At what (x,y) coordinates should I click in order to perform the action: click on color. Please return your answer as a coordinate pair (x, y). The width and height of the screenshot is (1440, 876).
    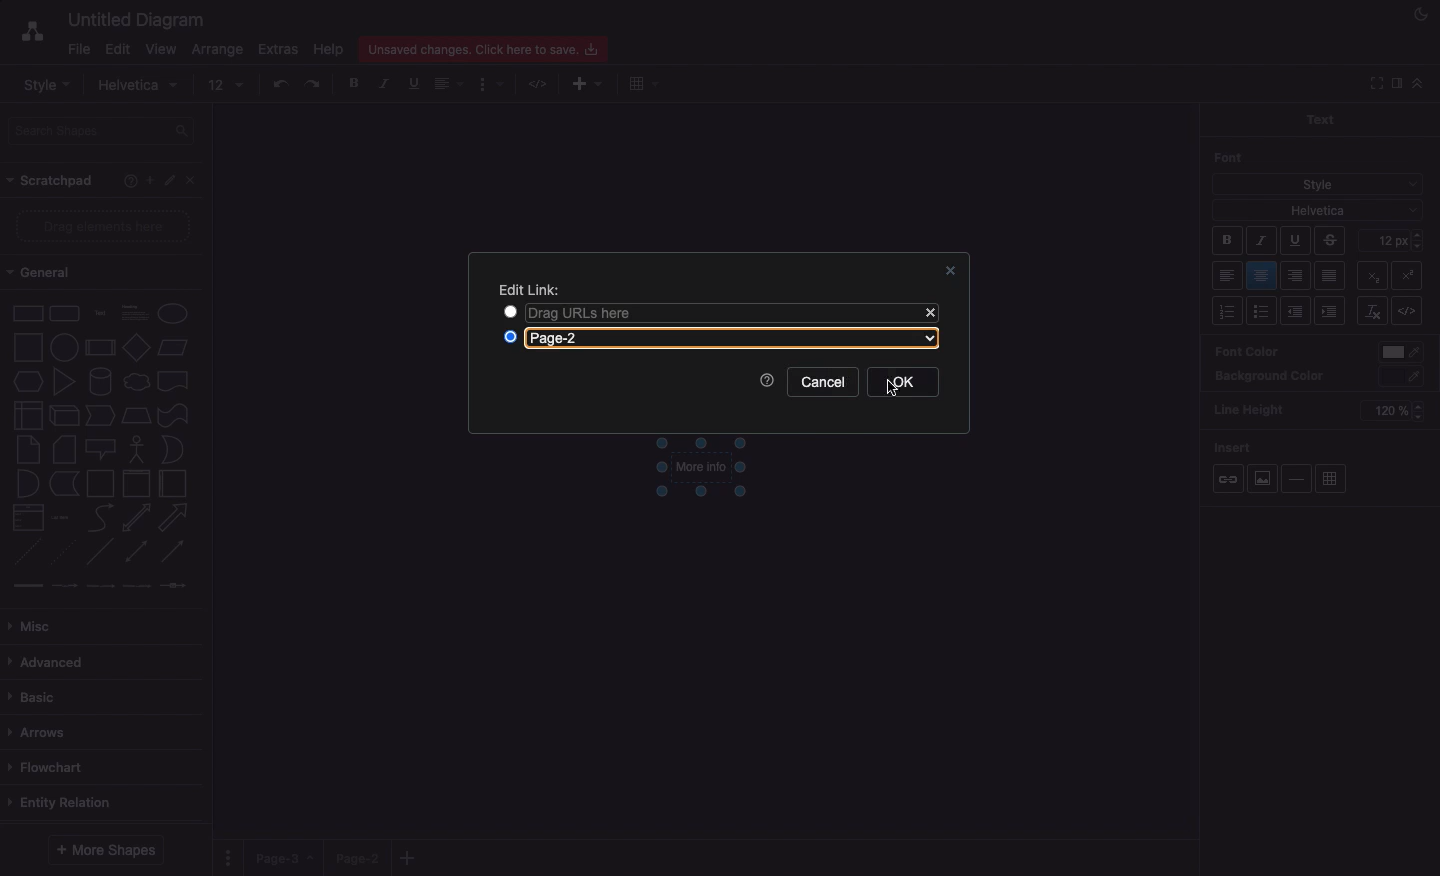
    Looking at the image, I should click on (1402, 353).